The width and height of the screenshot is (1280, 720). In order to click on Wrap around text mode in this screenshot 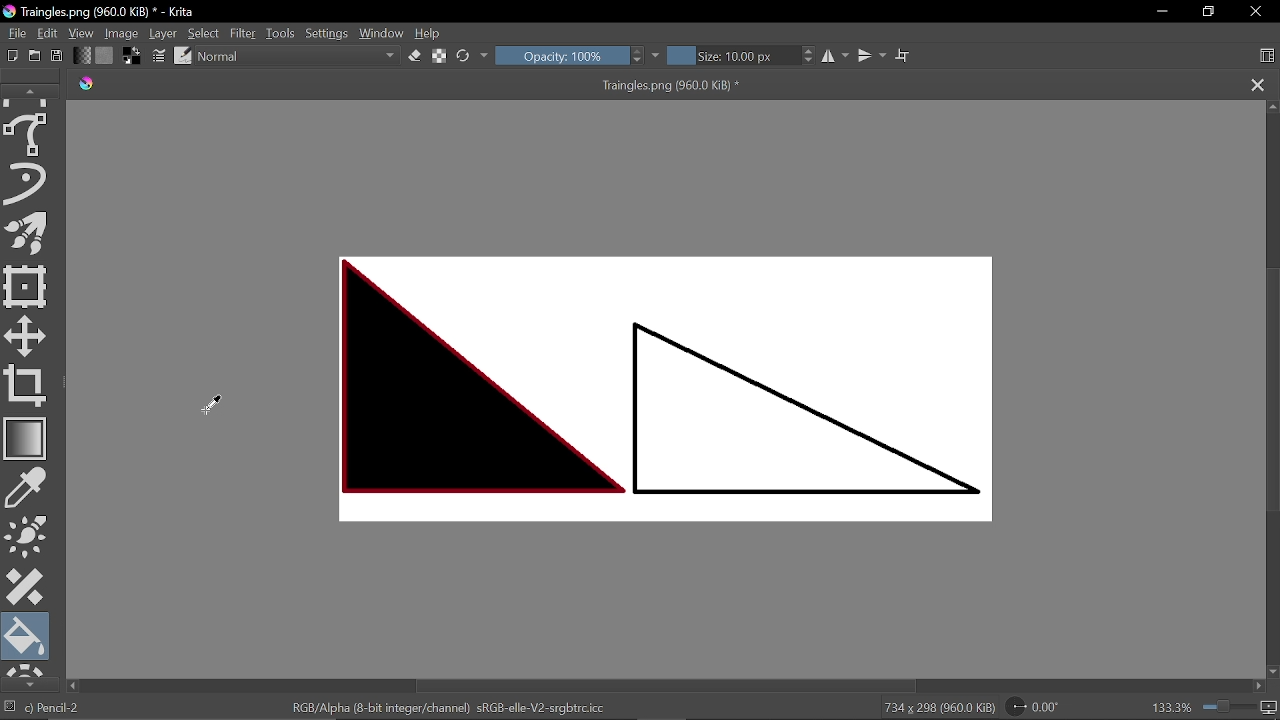, I will do `click(905, 57)`.